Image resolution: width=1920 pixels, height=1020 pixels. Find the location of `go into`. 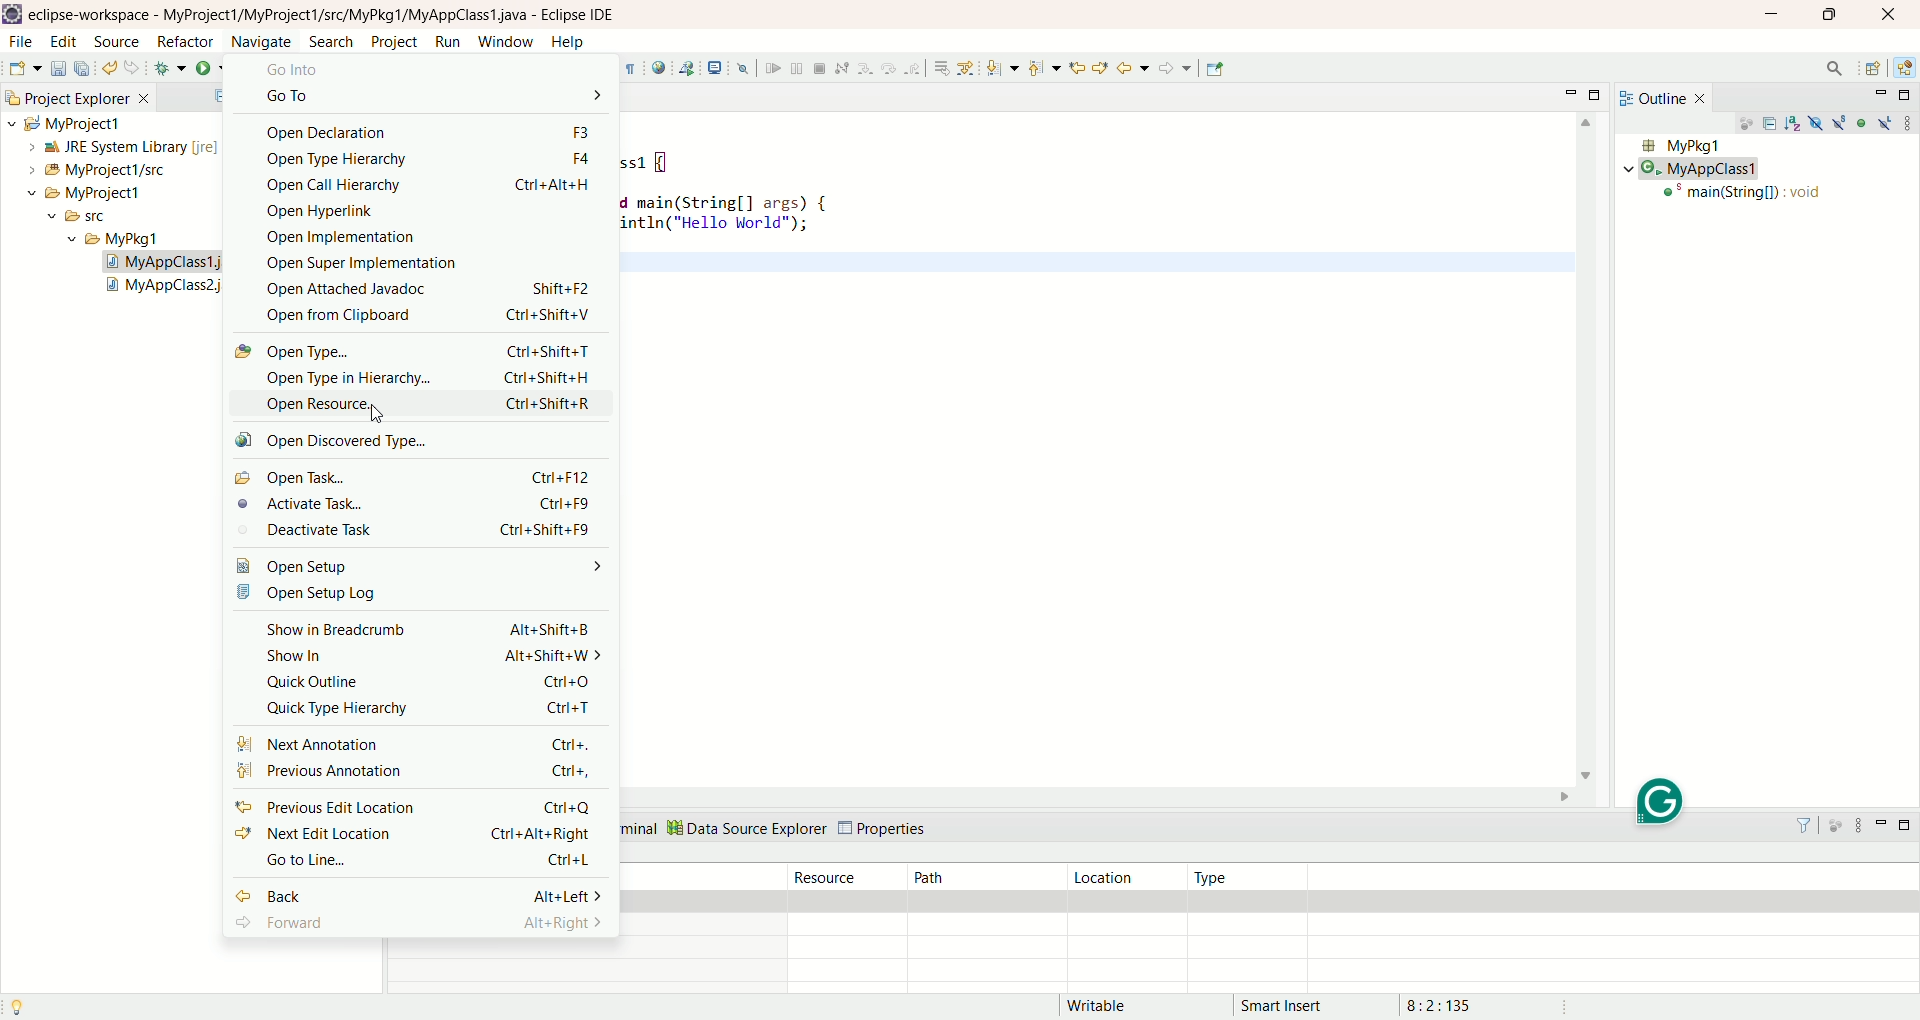

go into is located at coordinates (434, 71).